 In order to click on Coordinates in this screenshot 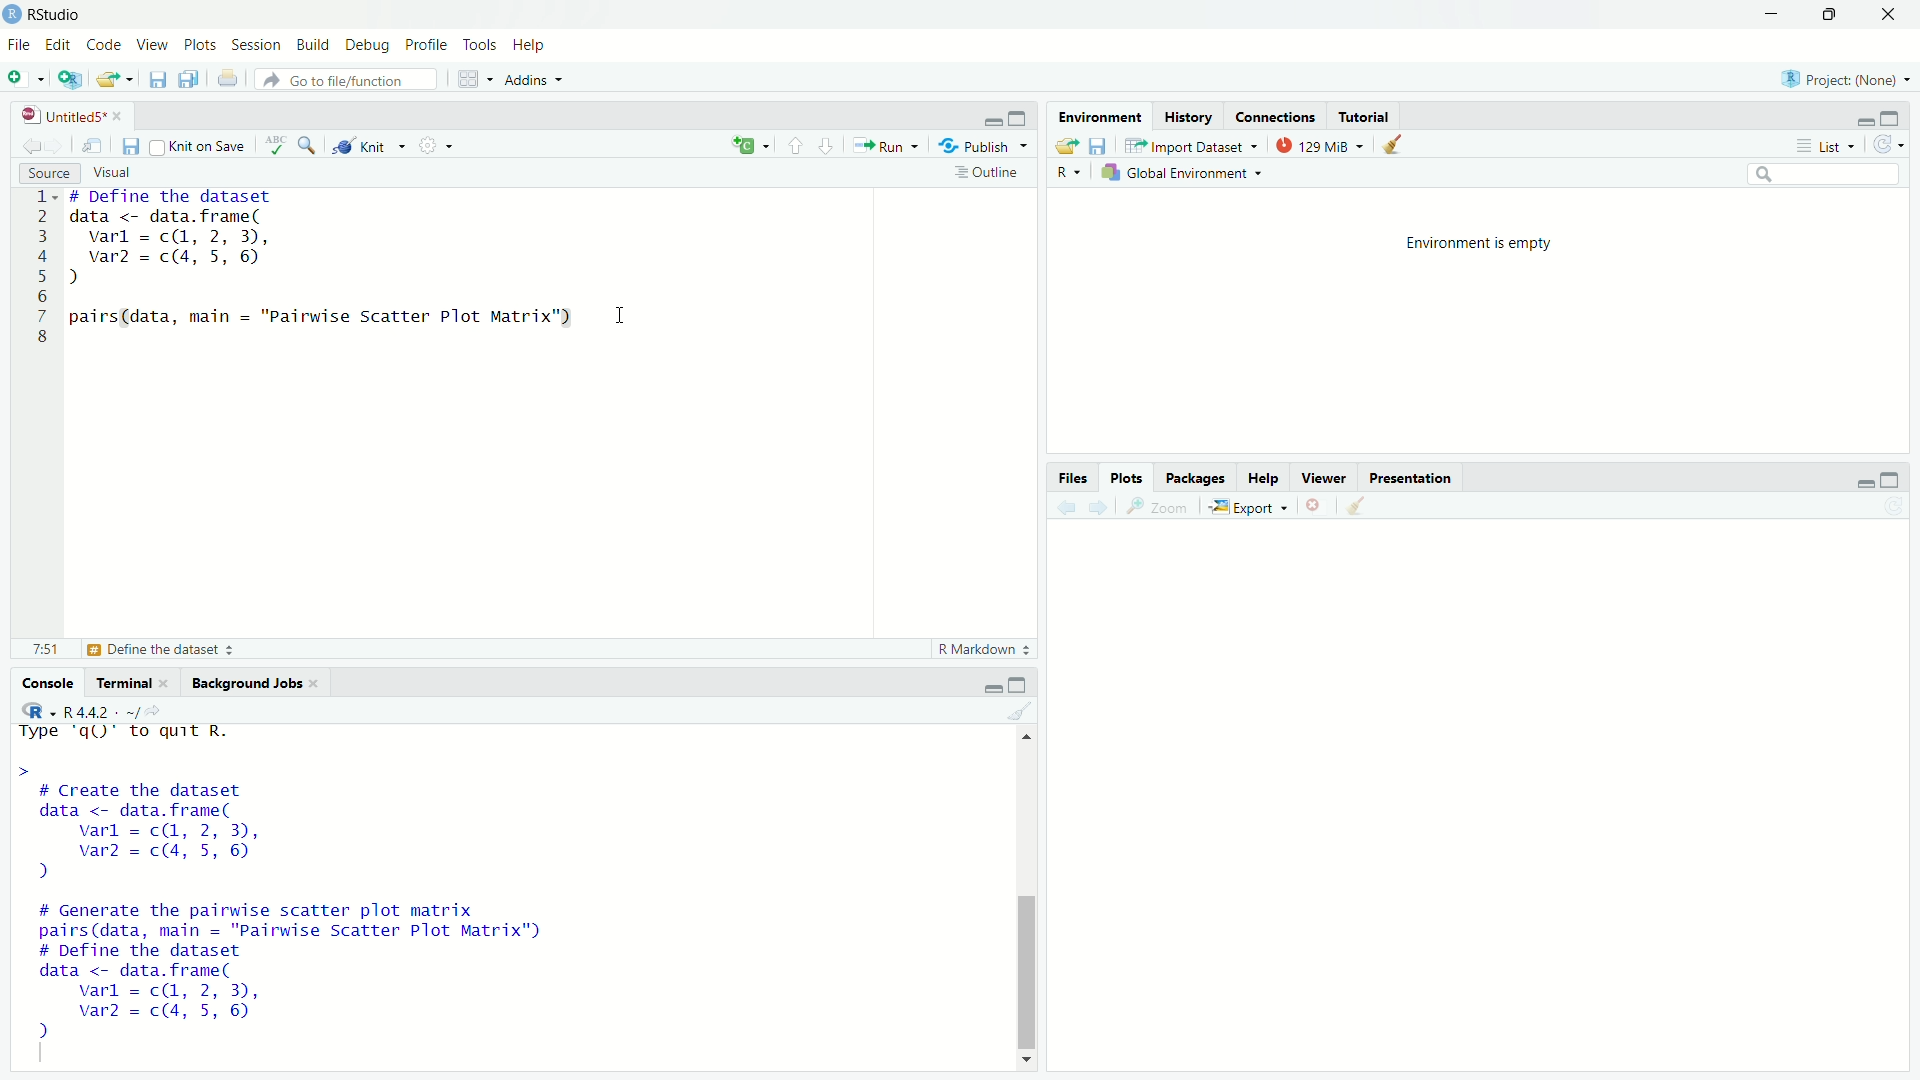, I will do `click(1276, 116)`.